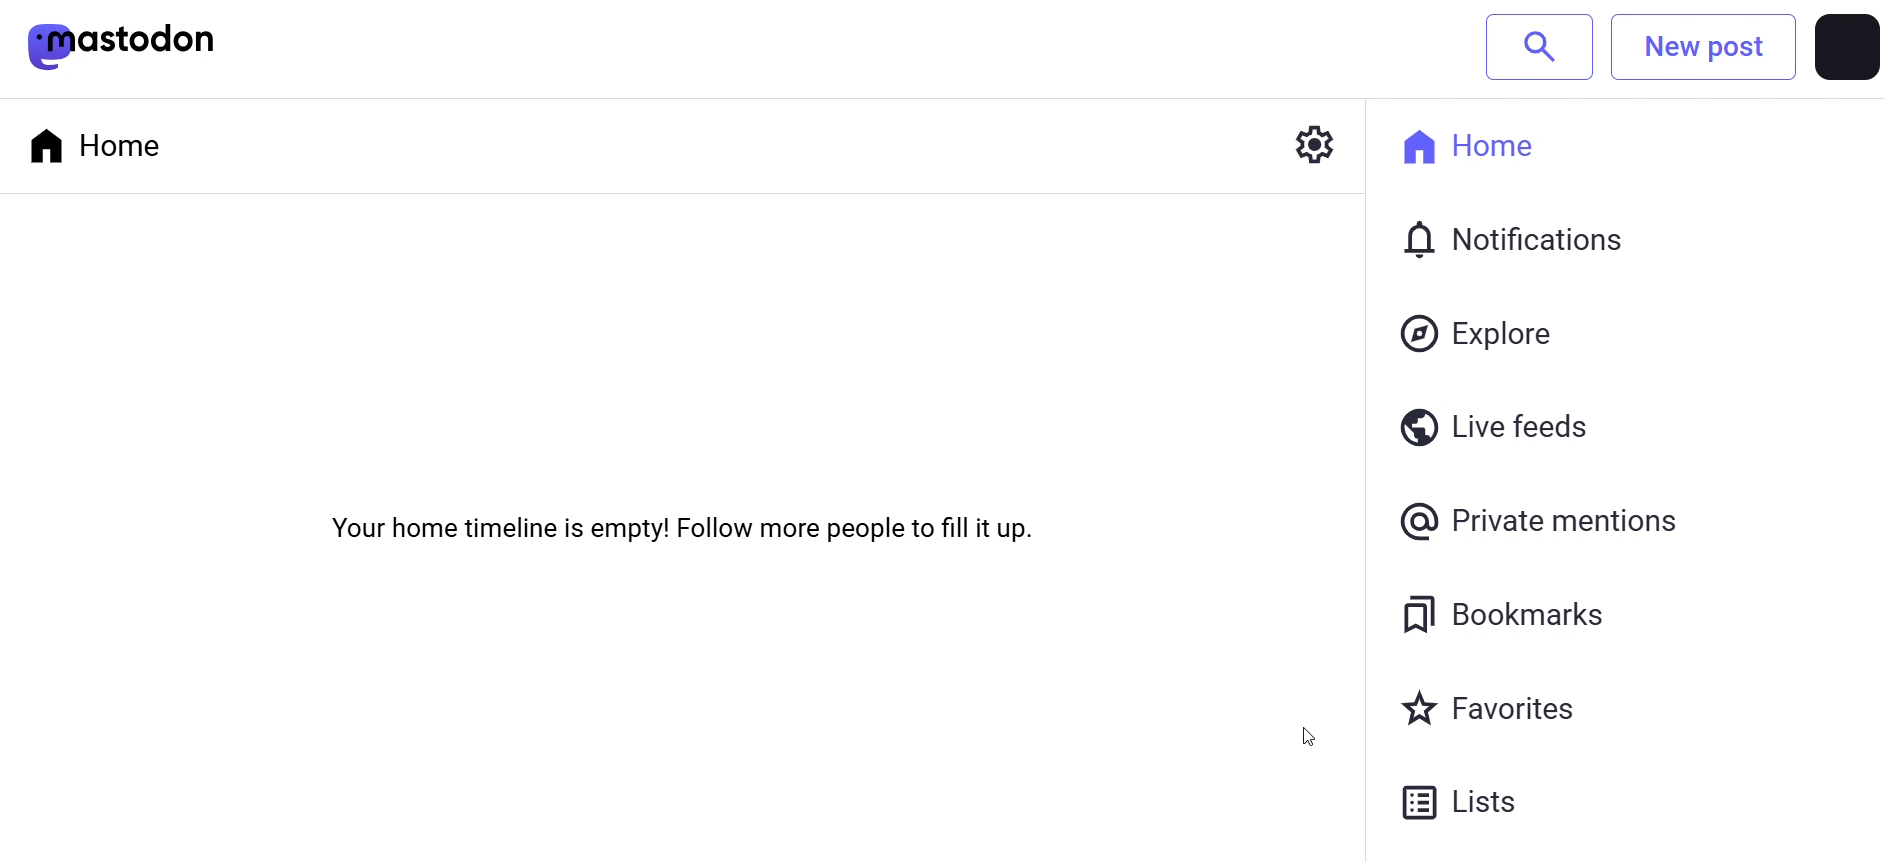 Image resolution: width=1884 pixels, height=862 pixels. Describe the element at coordinates (1480, 334) in the screenshot. I see `explore` at that location.